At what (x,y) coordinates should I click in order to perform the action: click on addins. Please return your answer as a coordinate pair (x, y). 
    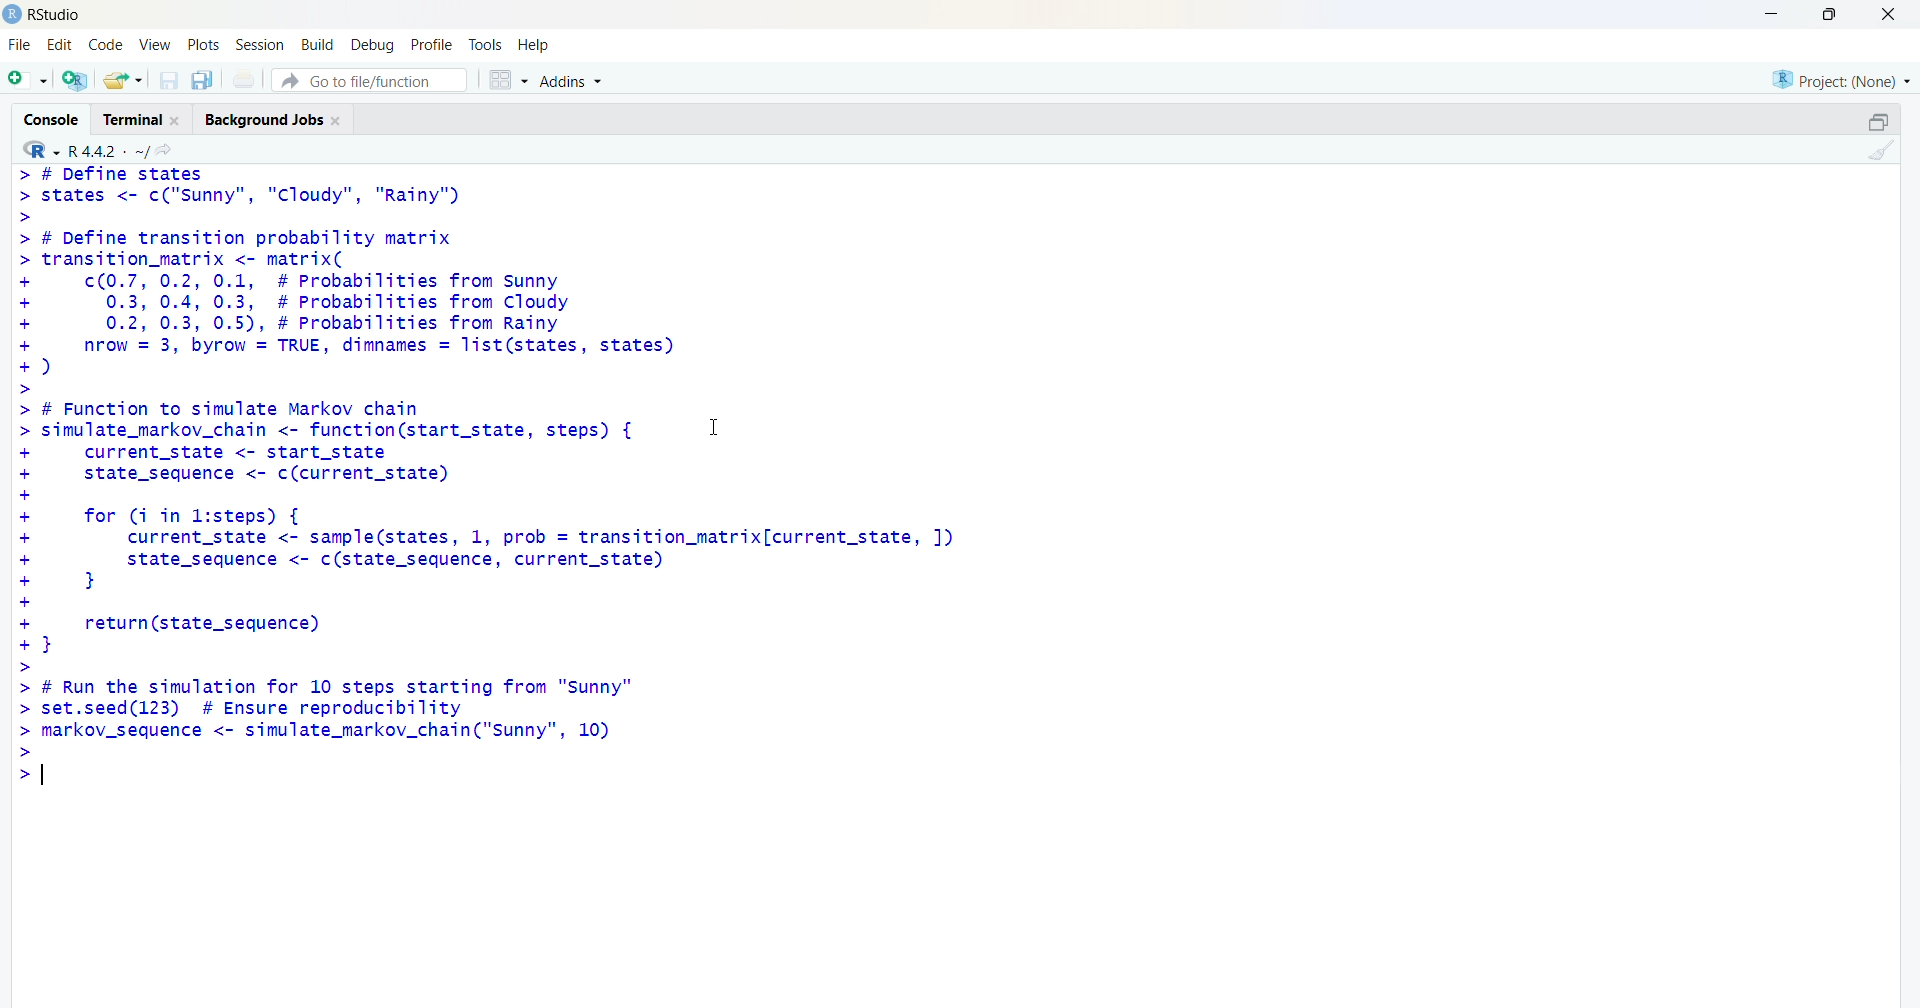
    Looking at the image, I should click on (575, 81).